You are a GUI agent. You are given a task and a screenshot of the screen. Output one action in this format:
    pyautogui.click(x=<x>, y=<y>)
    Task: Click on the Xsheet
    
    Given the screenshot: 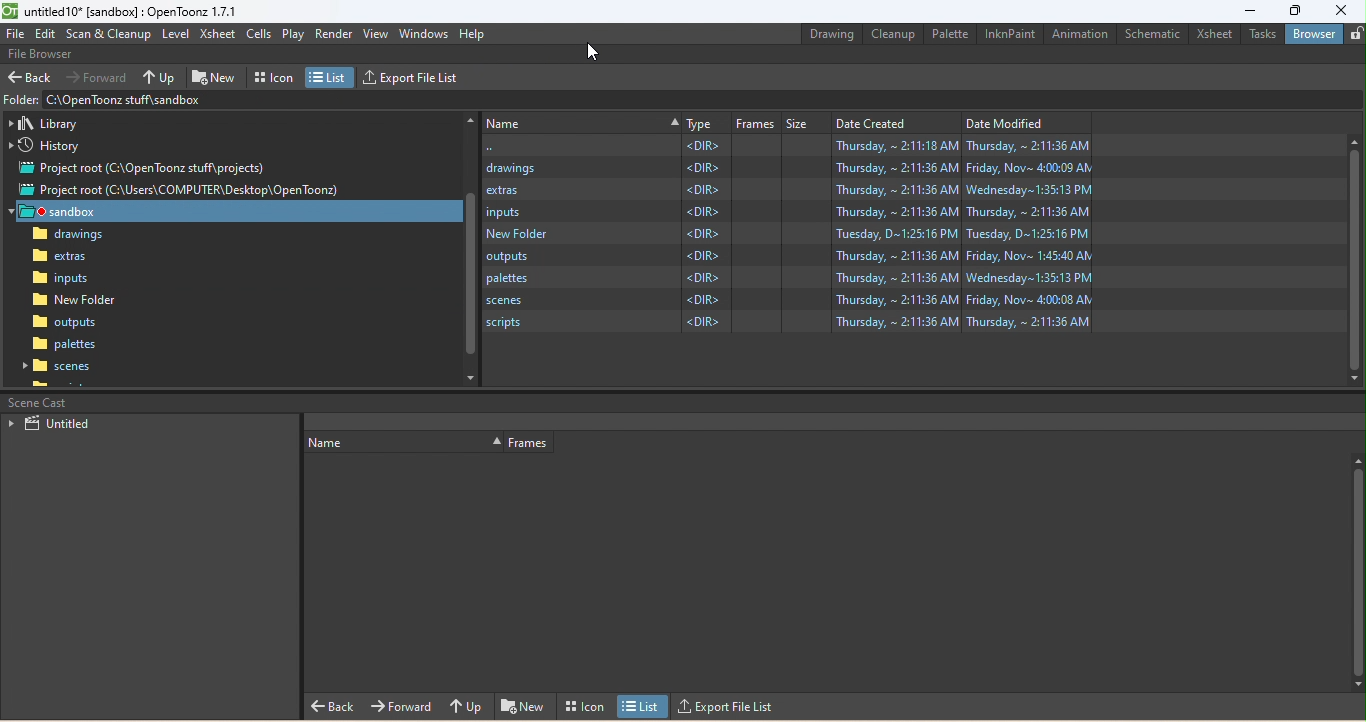 What is the action you would take?
    pyautogui.click(x=219, y=36)
    